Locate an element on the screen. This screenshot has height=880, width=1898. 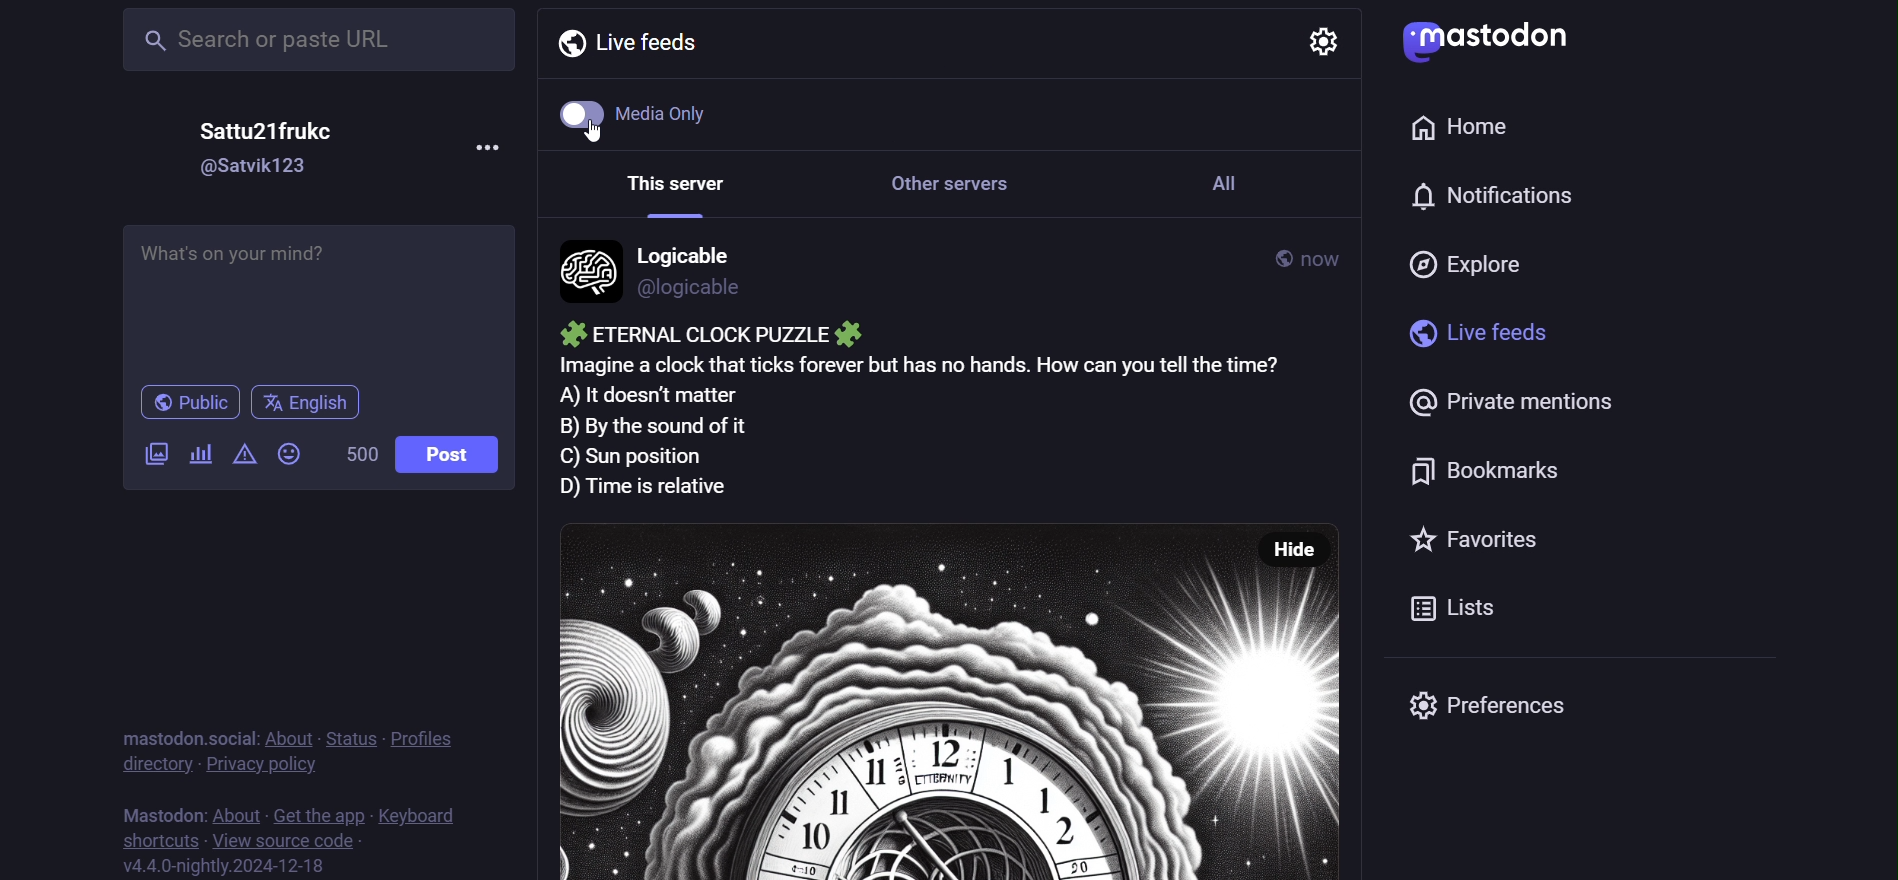
source code is located at coordinates (282, 840).